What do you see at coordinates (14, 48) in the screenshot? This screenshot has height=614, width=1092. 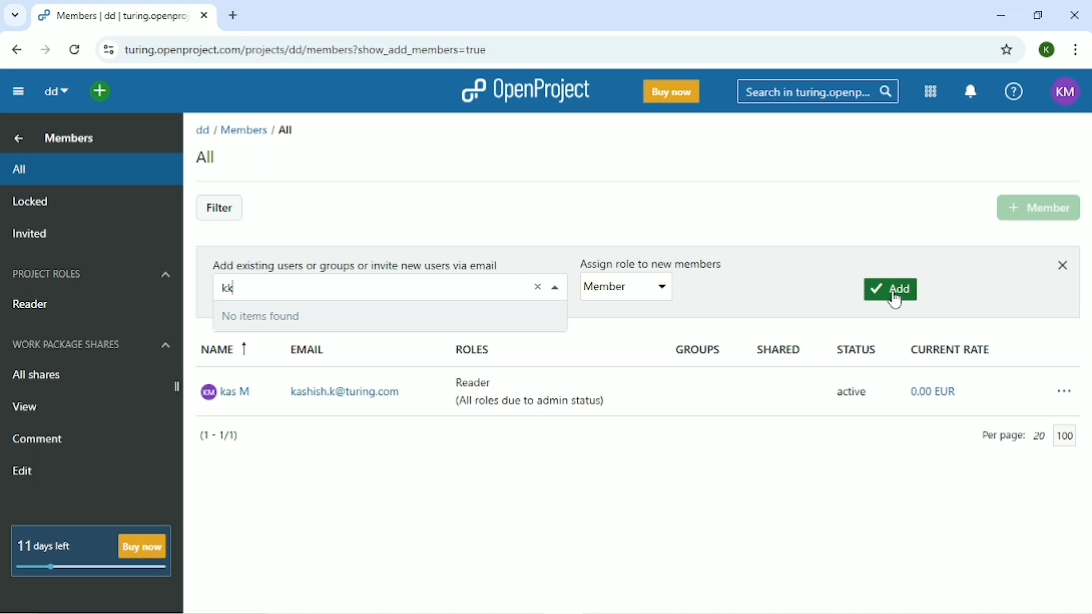 I see `Back` at bounding box center [14, 48].